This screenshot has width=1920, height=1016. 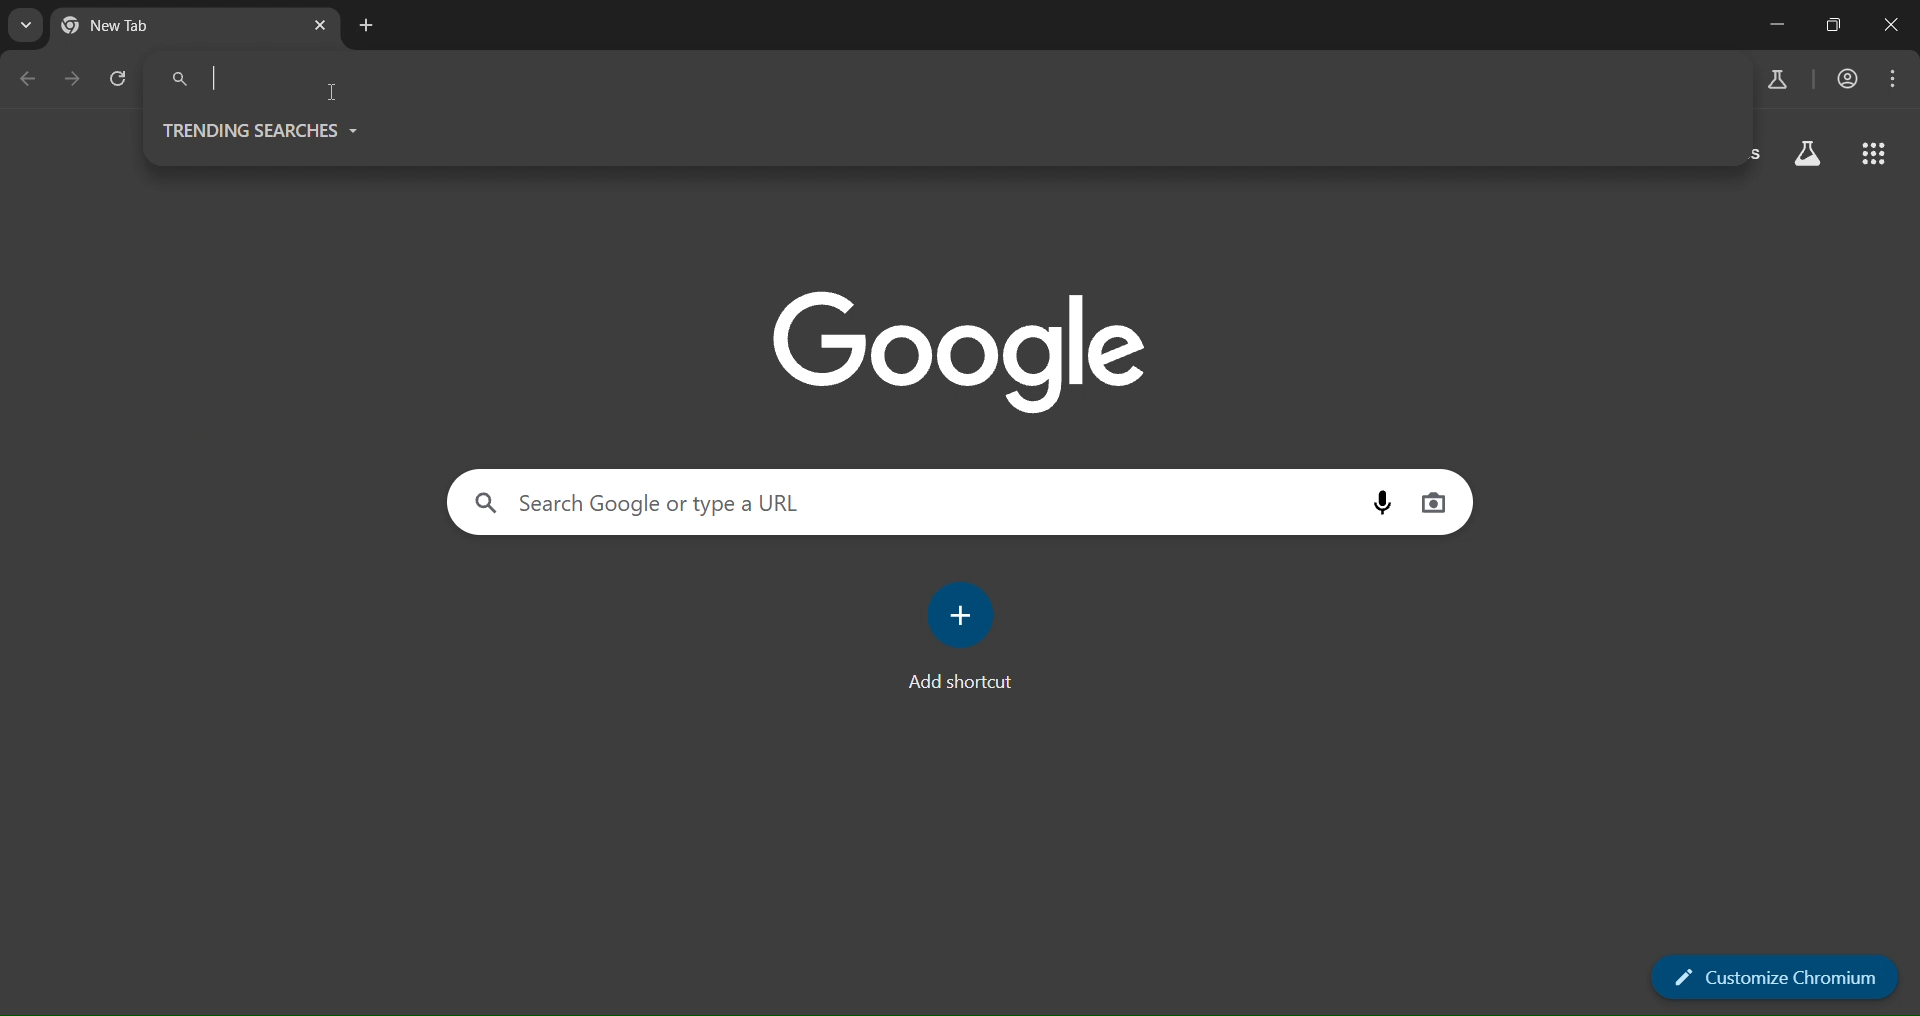 I want to click on new tab, so click(x=367, y=23).